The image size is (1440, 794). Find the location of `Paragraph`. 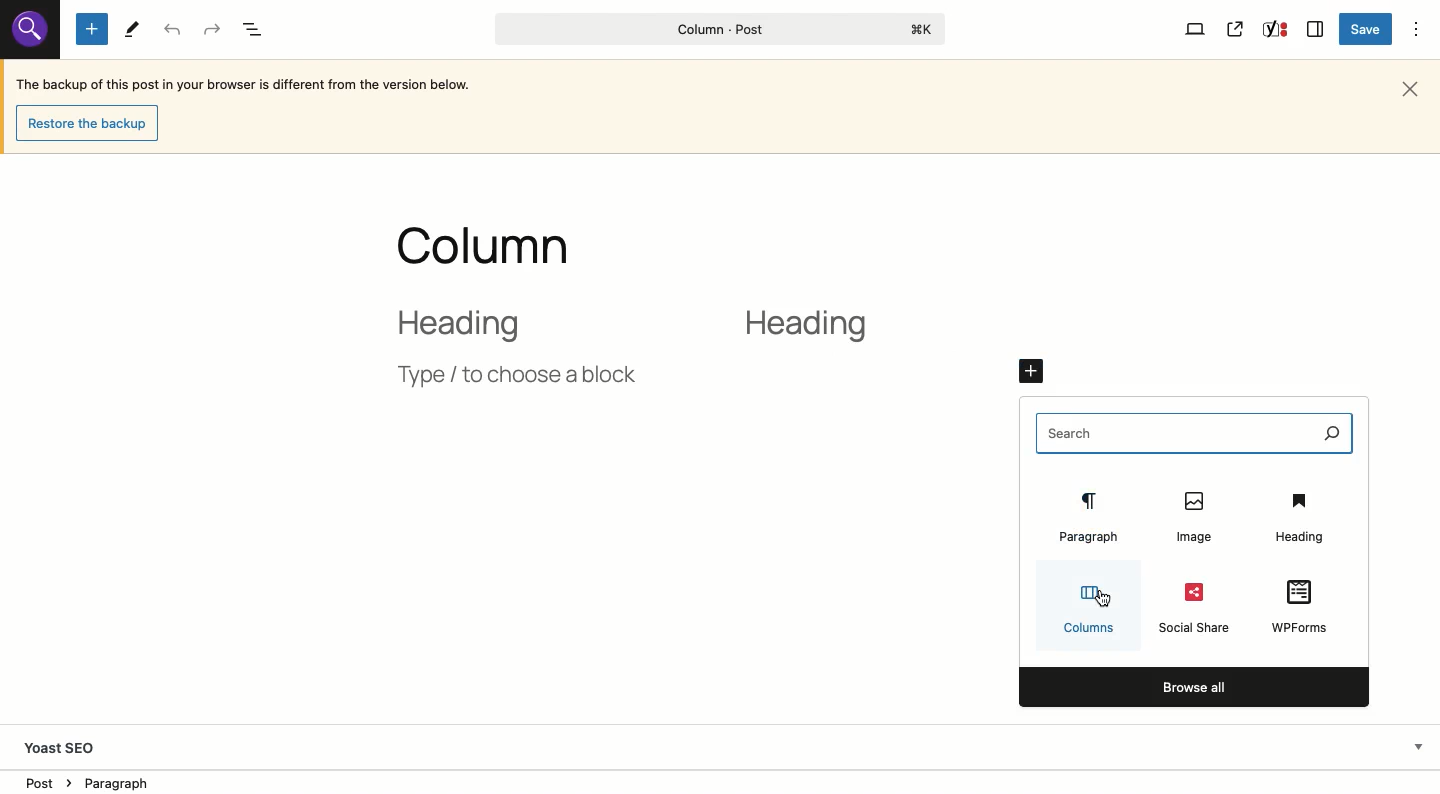

Paragraph is located at coordinates (1090, 519).